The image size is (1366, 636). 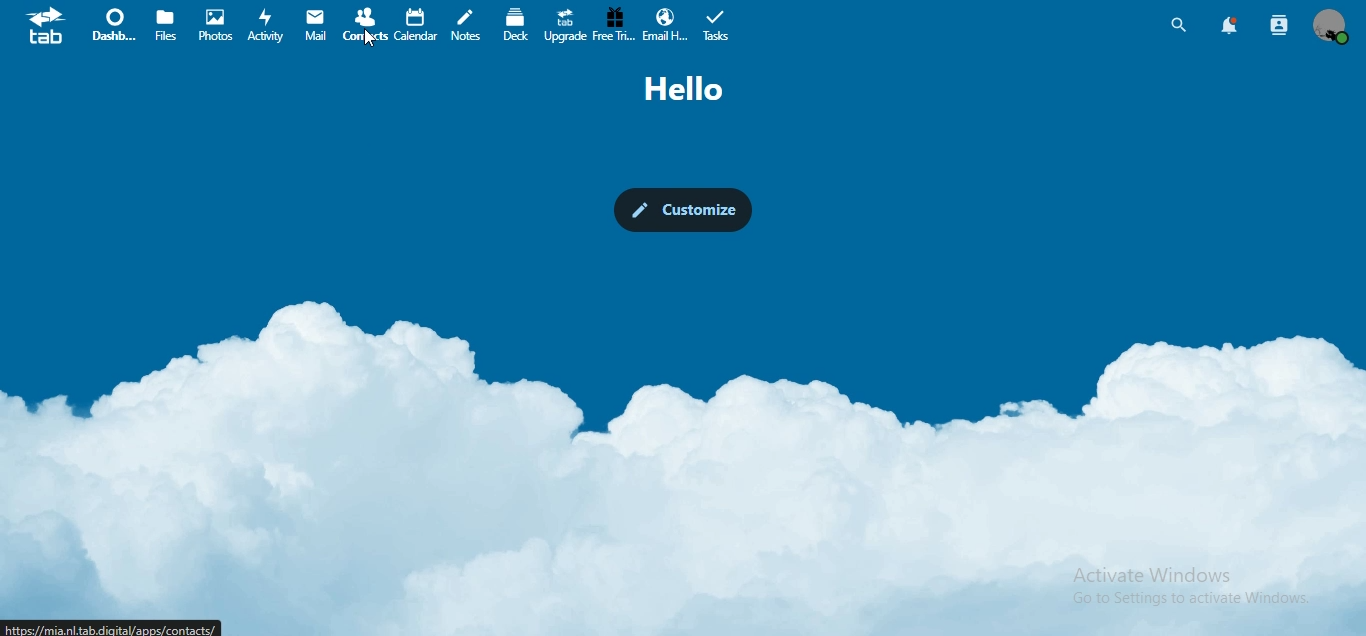 What do you see at coordinates (1336, 28) in the screenshot?
I see `view profile` at bounding box center [1336, 28].